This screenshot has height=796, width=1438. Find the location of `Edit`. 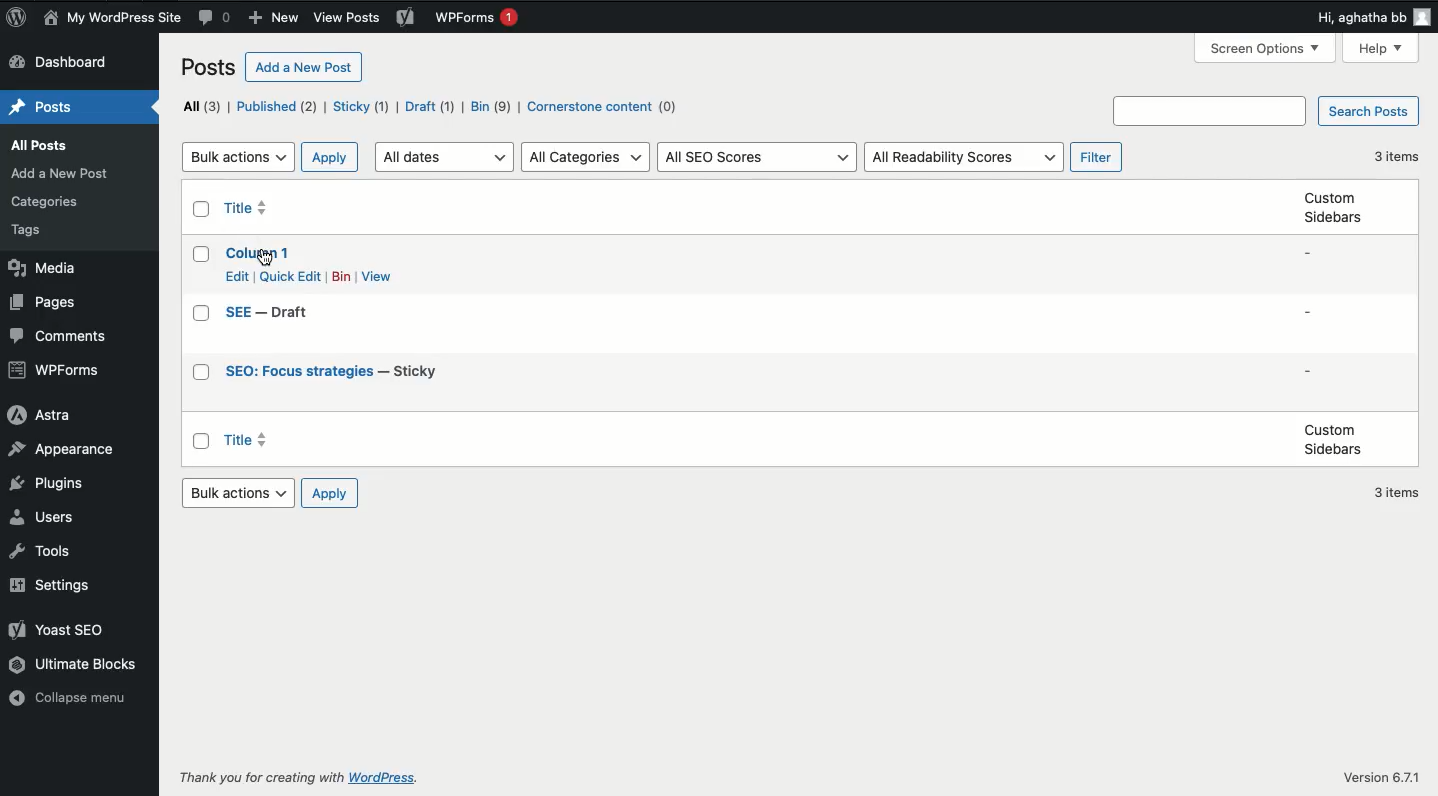

Edit is located at coordinates (239, 276).